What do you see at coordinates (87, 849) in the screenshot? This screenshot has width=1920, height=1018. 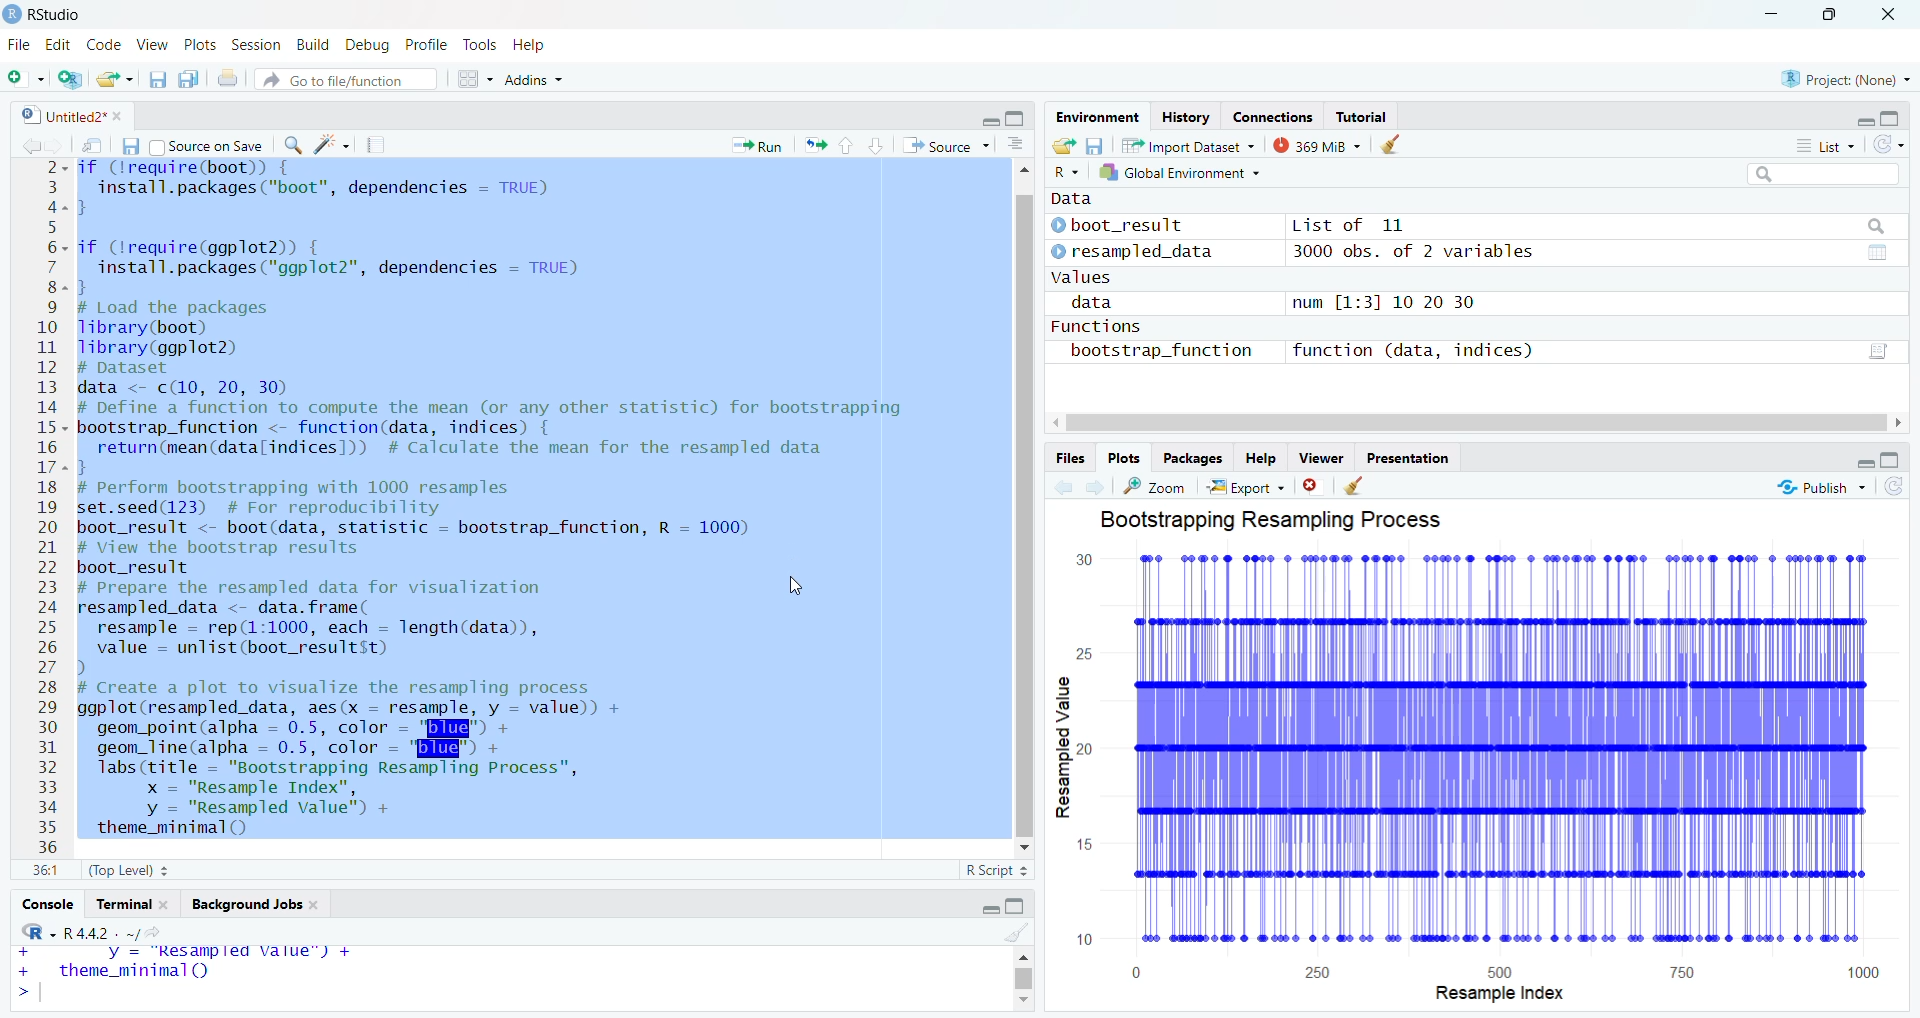 I see `typing cursor` at bounding box center [87, 849].